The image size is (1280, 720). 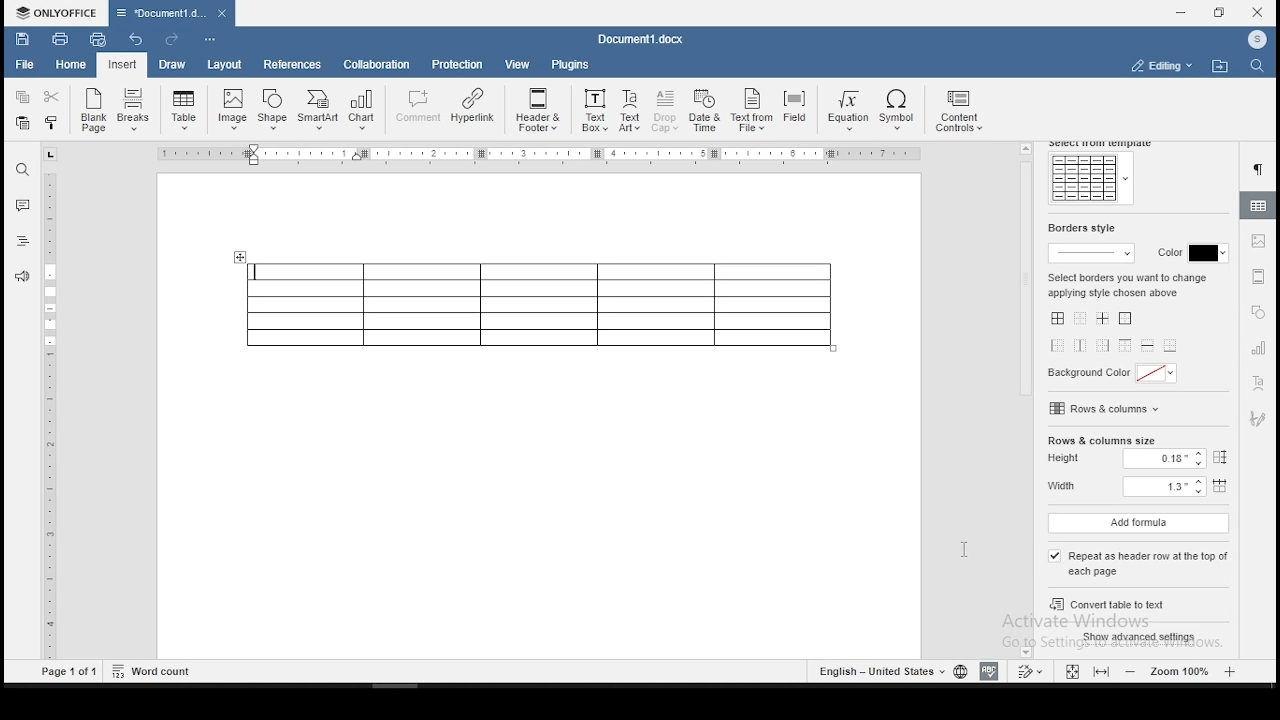 I want to click on Hyperlink, so click(x=473, y=106).